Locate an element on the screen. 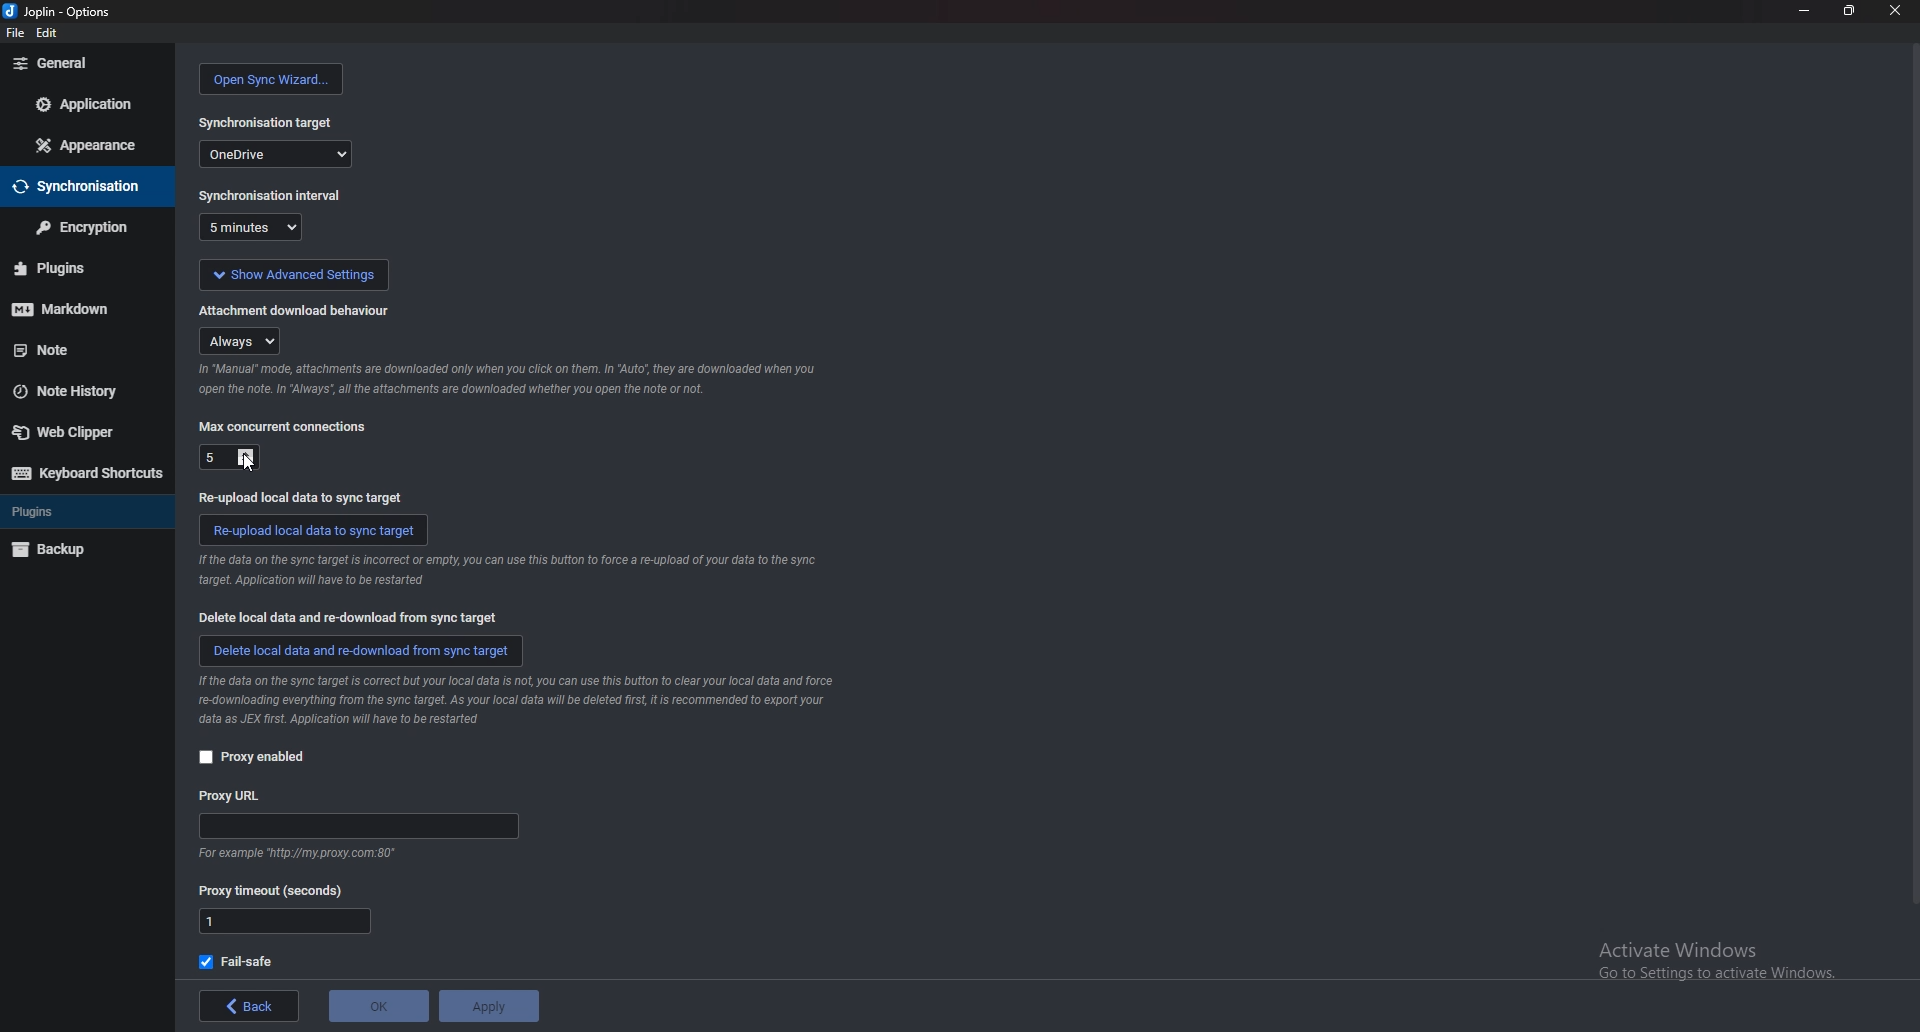 The height and width of the screenshot is (1032, 1920). web clipper is located at coordinates (79, 432).